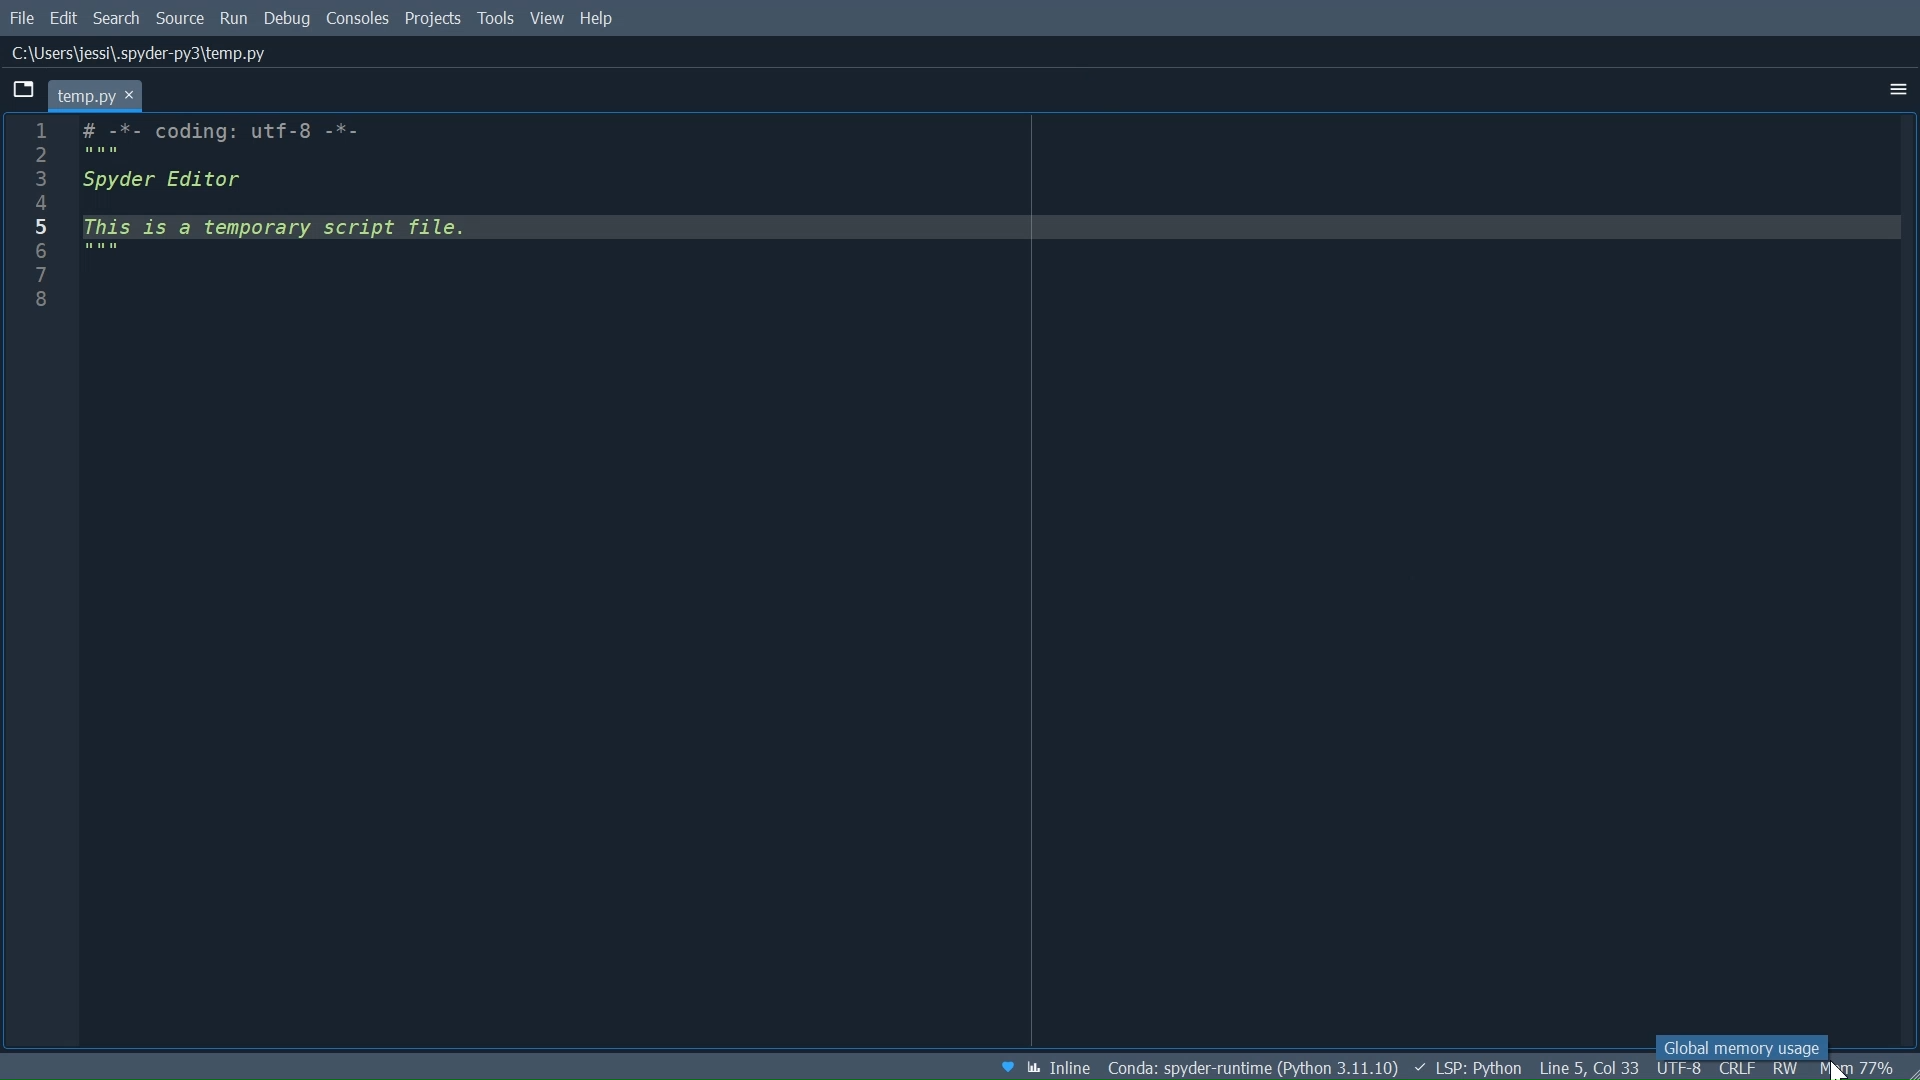 This screenshot has height=1080, width=1920. Describe the element at coordinates (117, 19) in the screenshot. I see `Search` at that location.